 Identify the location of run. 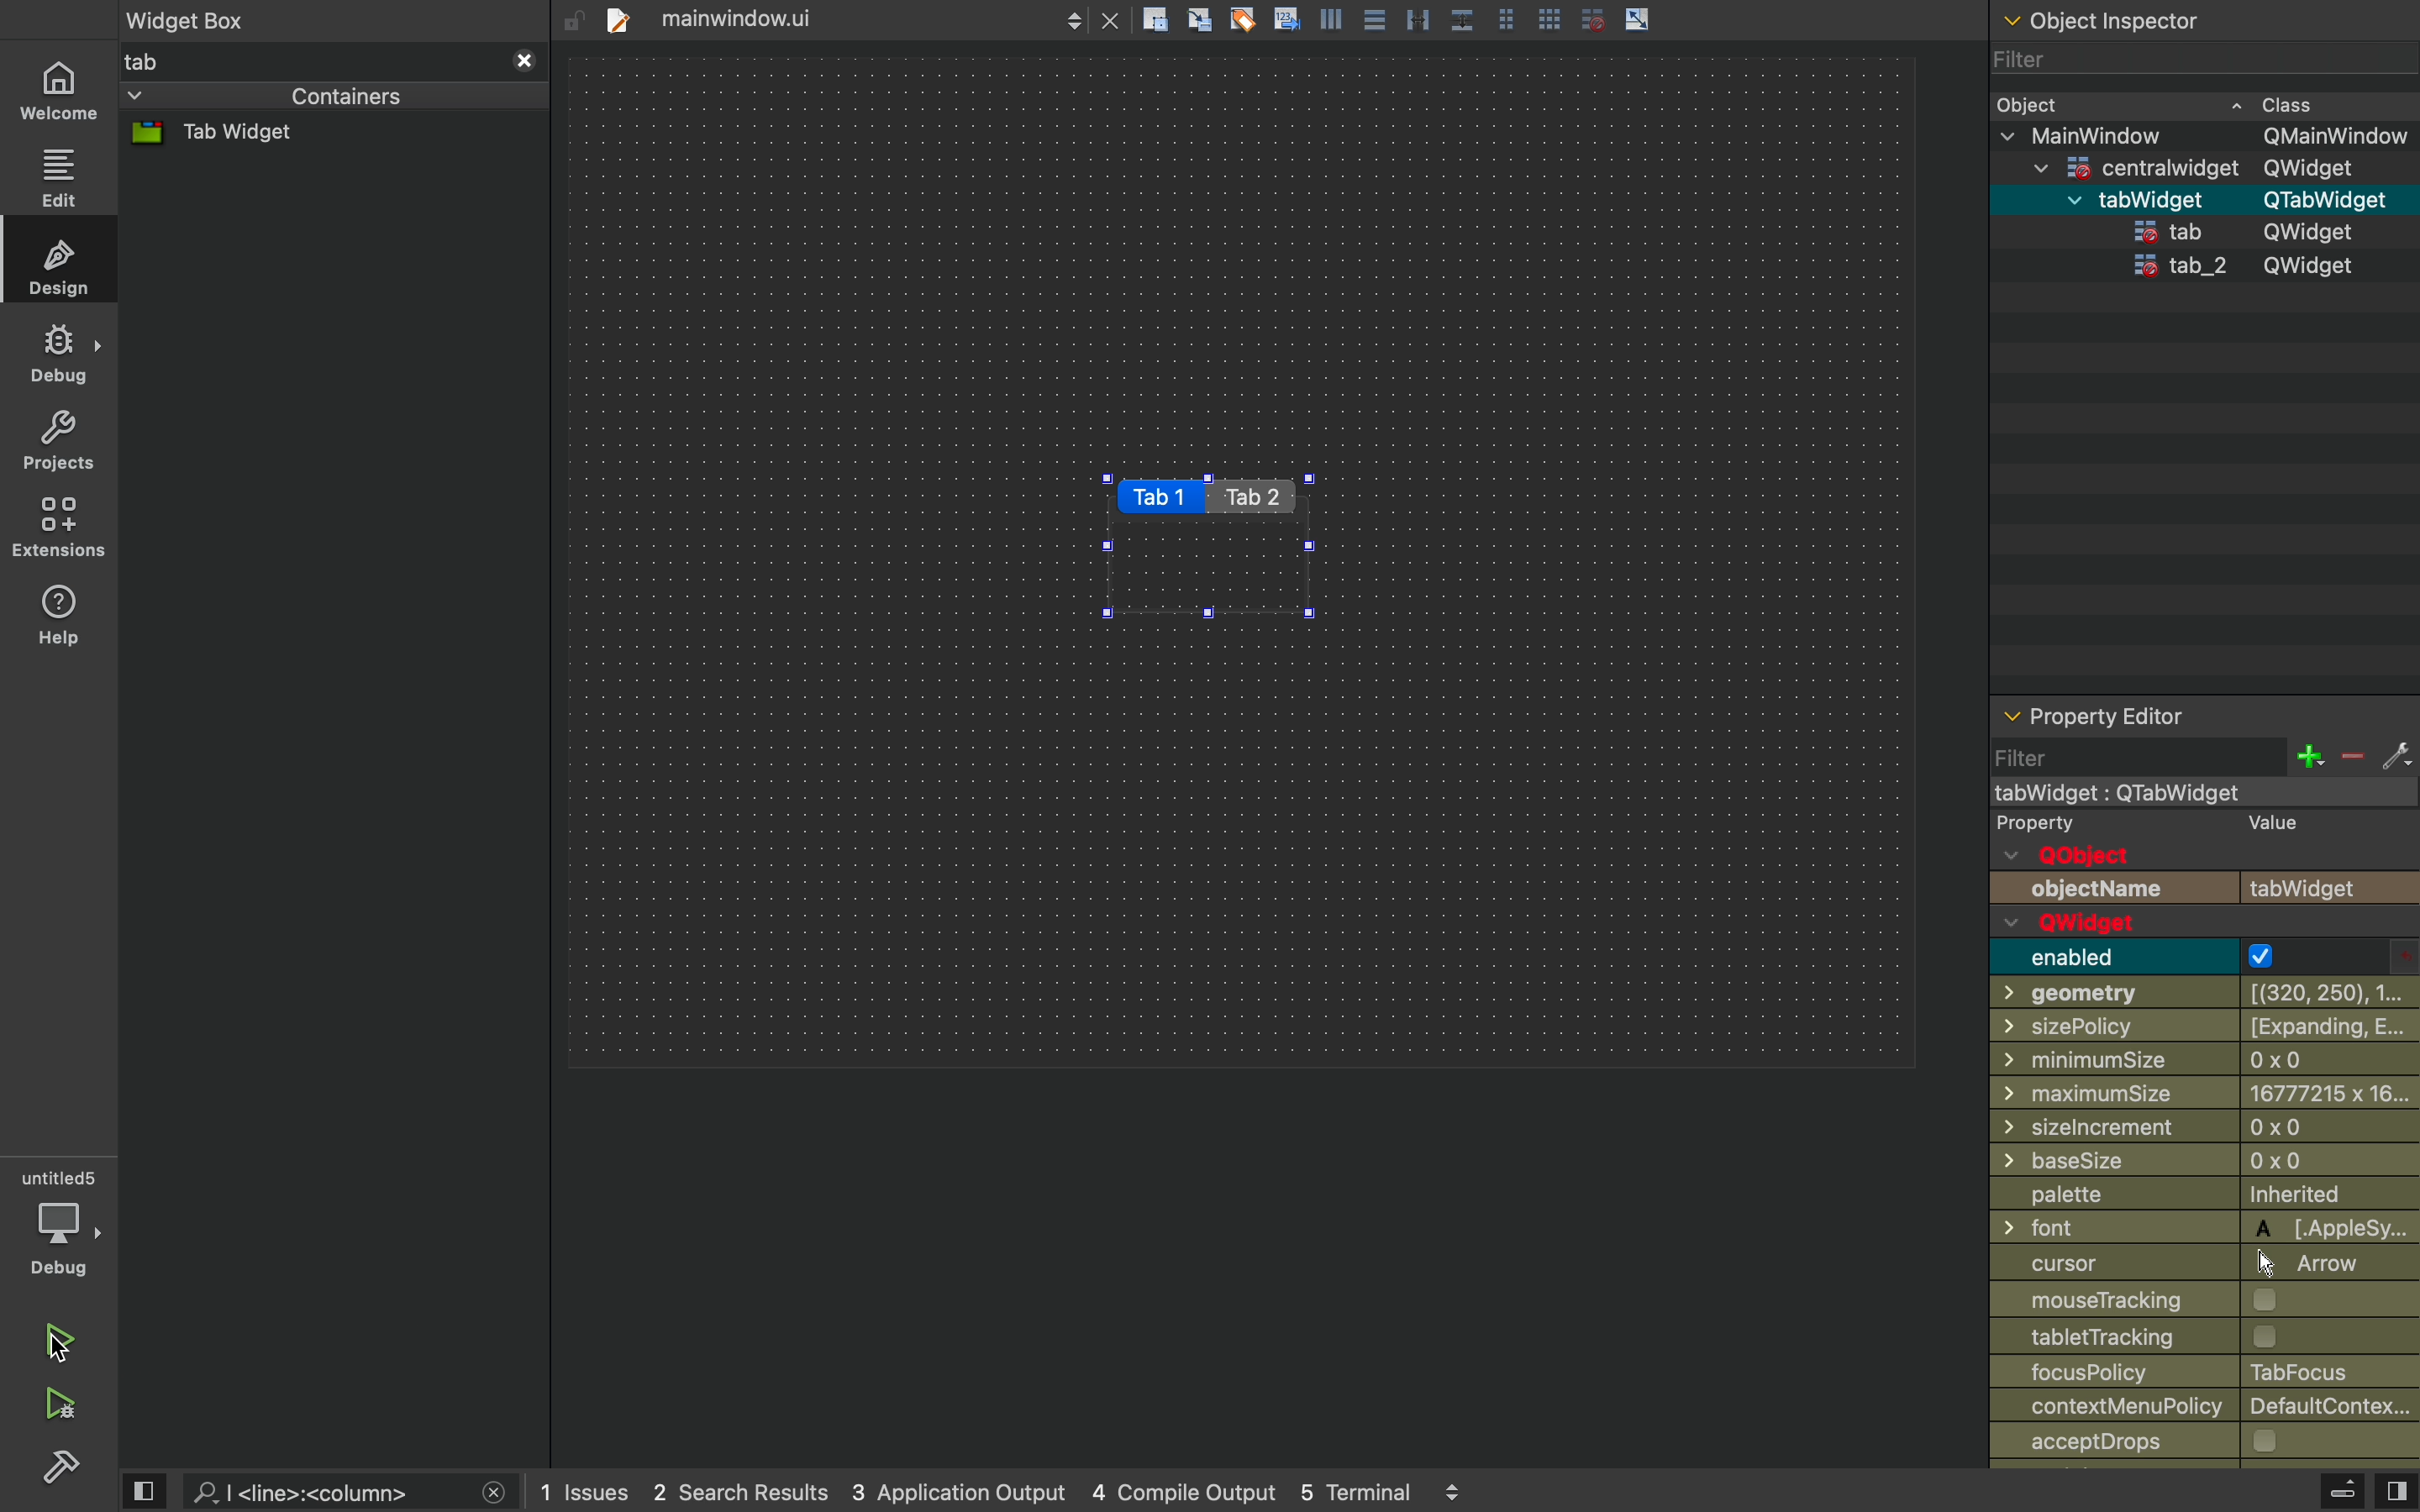
(63, 1344).